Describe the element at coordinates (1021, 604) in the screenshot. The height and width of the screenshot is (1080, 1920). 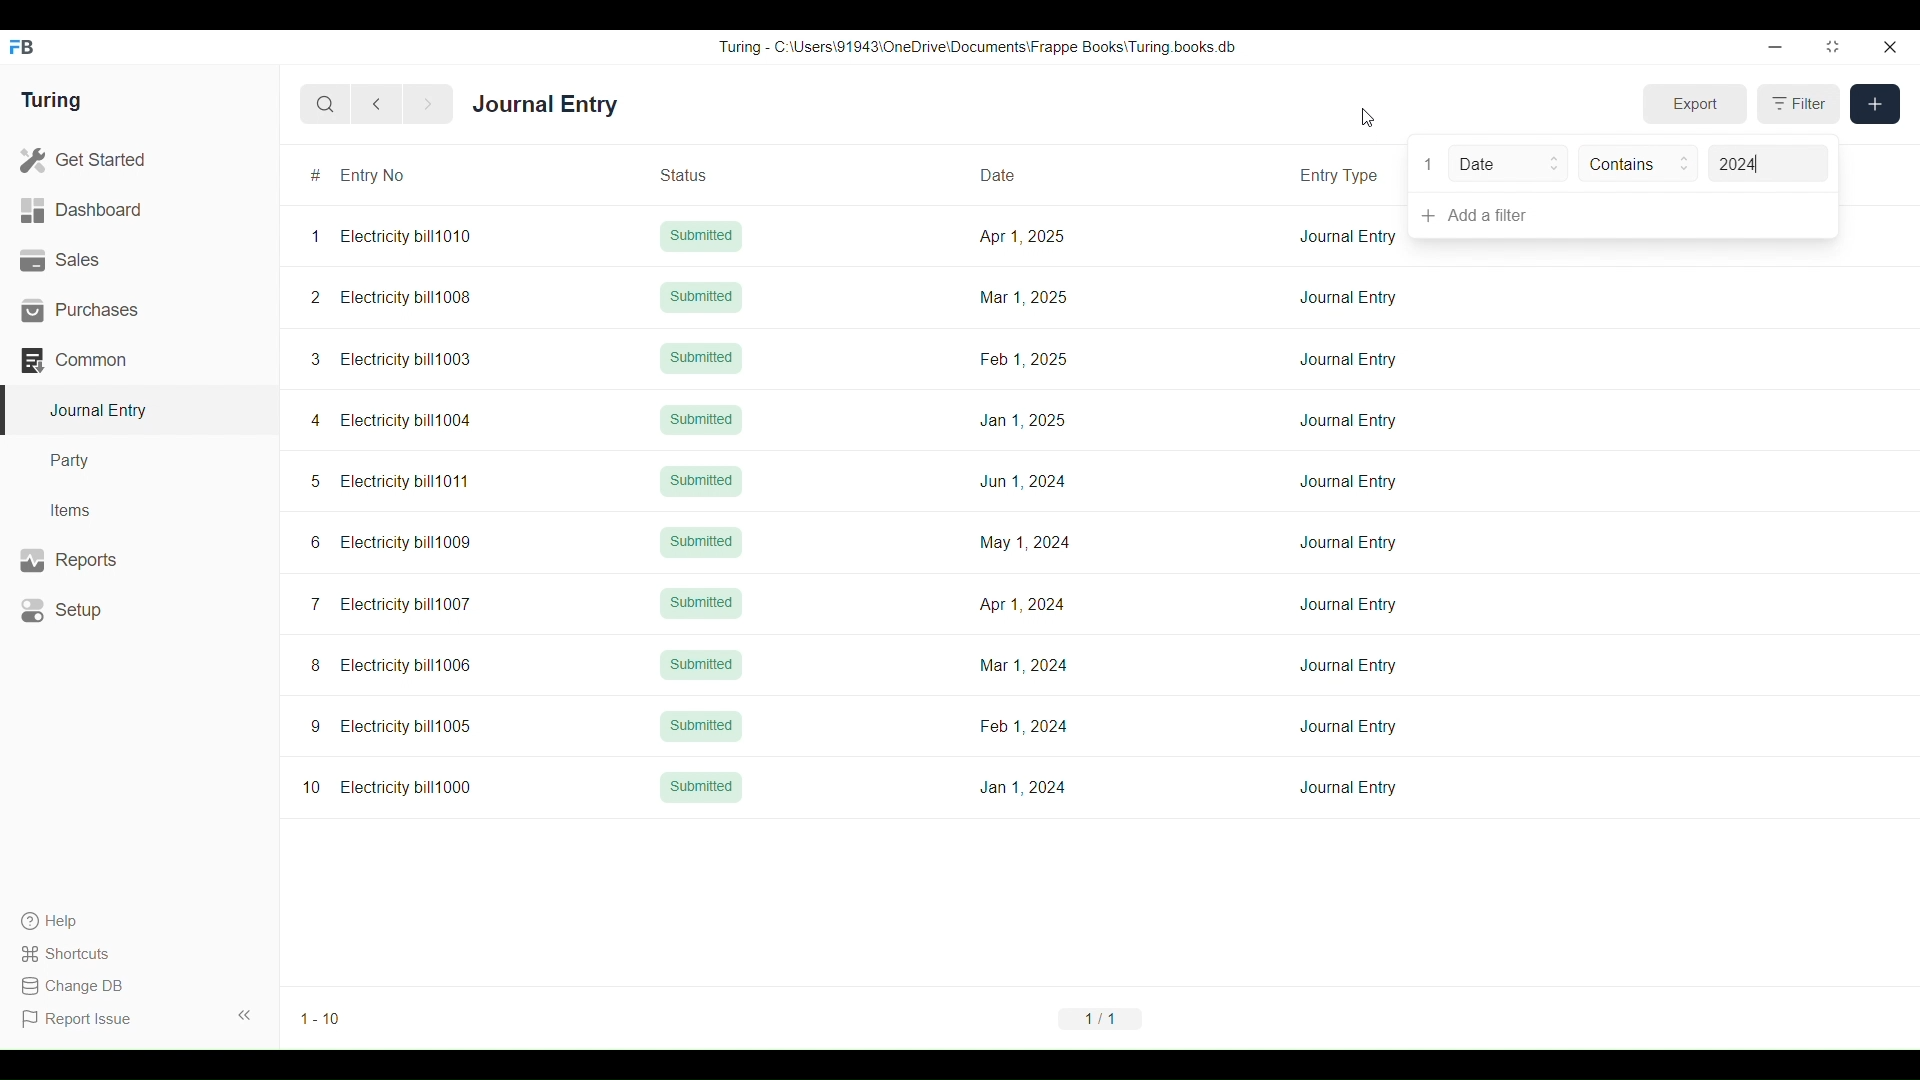
I see `Apr 1, 2024` at that location.